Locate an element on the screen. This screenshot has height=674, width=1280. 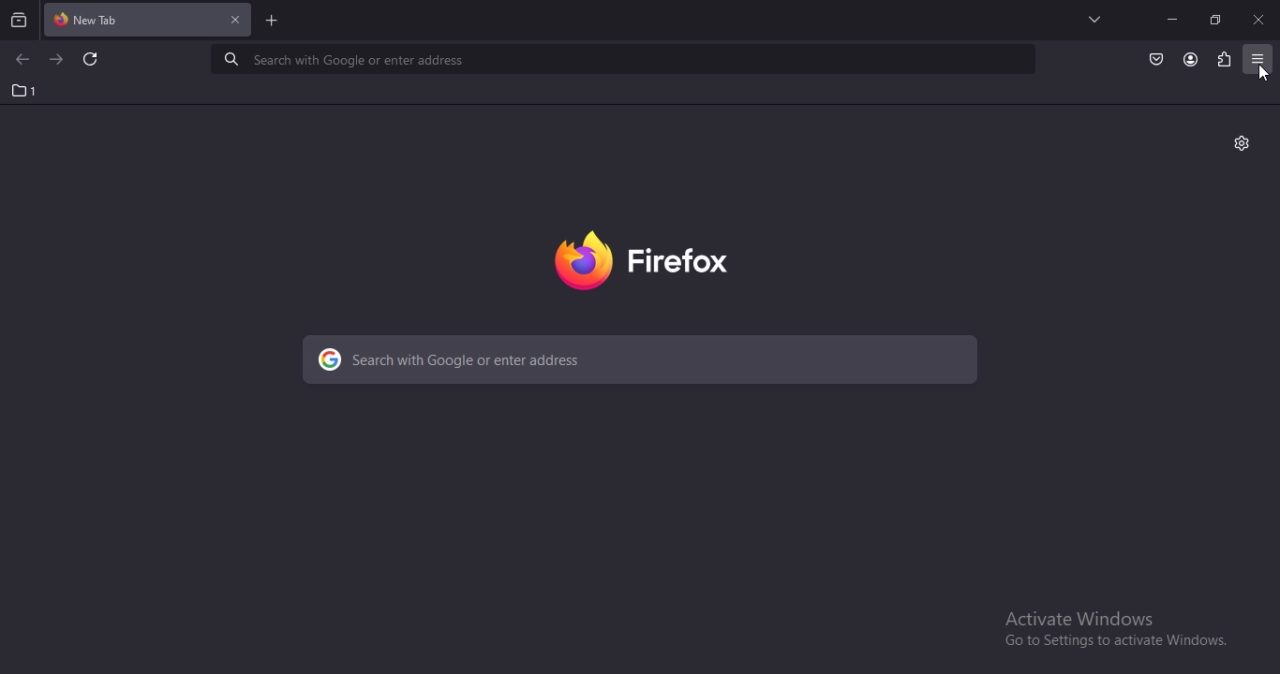
go back one page is located at coordinates (26, 60).